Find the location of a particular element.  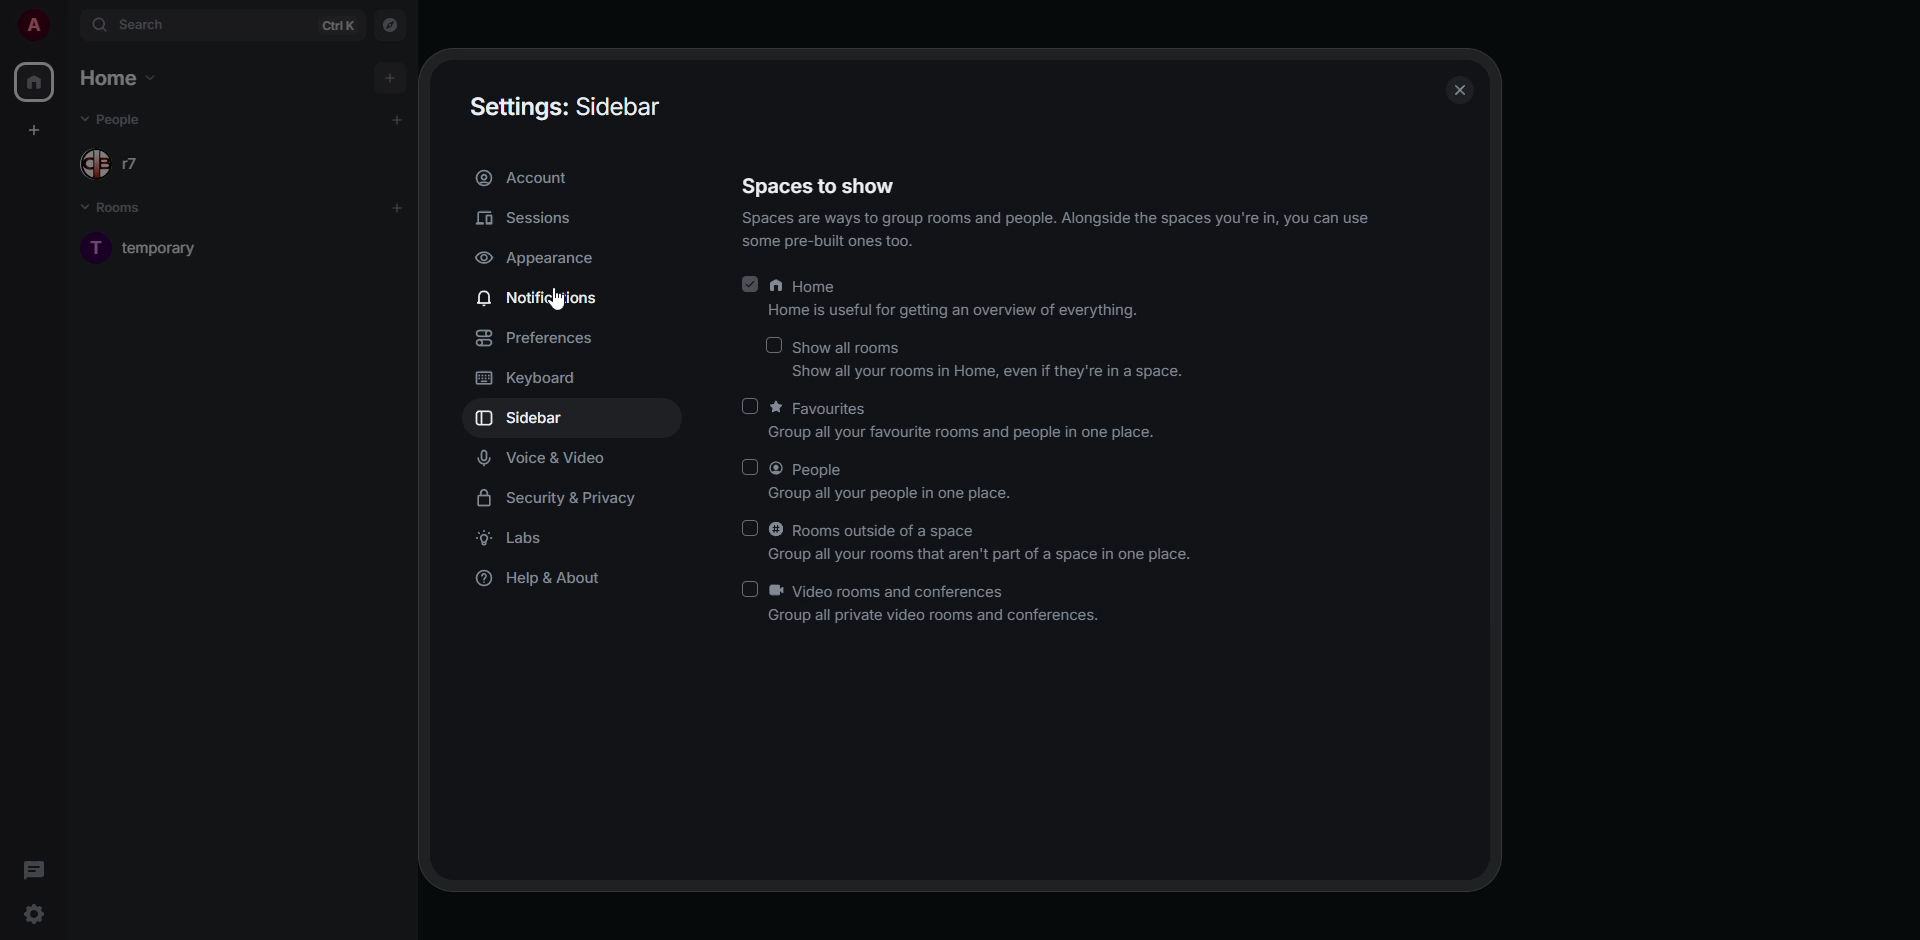

account is located at coordinates (524, 181).